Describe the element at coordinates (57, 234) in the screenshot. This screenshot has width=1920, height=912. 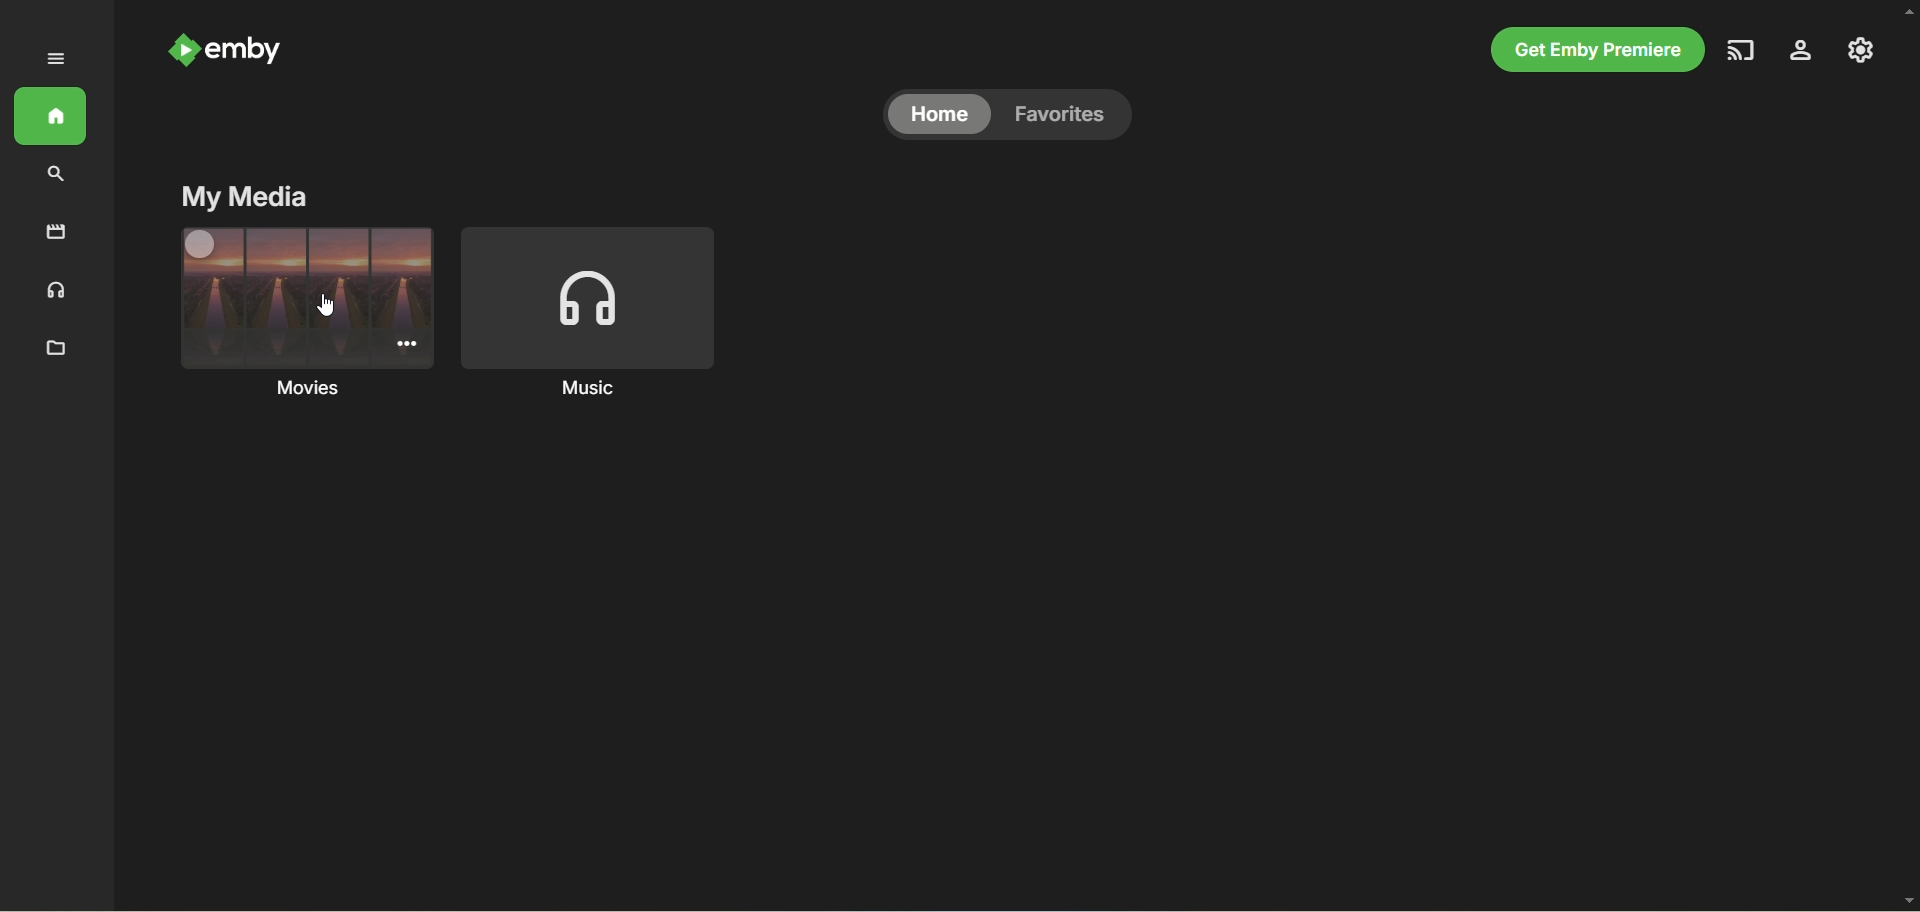
I see `movies` at that location.